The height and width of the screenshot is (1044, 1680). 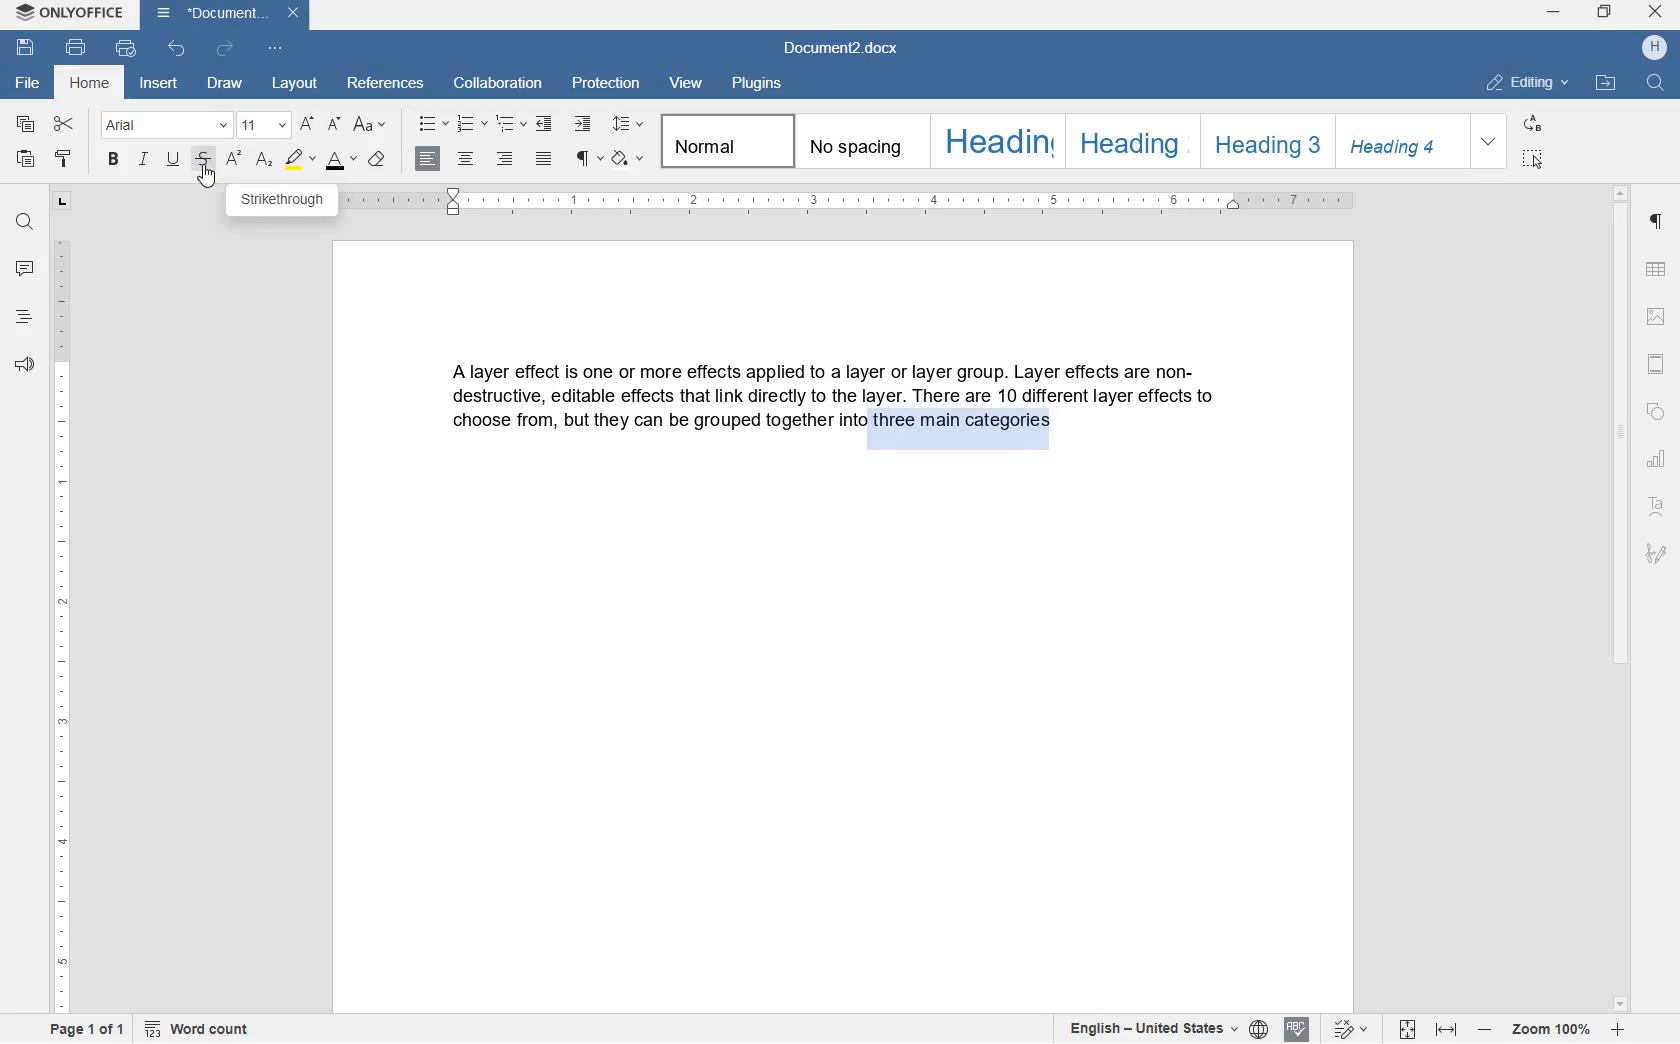 I want to click on editing, so click(x=1531, y=84).